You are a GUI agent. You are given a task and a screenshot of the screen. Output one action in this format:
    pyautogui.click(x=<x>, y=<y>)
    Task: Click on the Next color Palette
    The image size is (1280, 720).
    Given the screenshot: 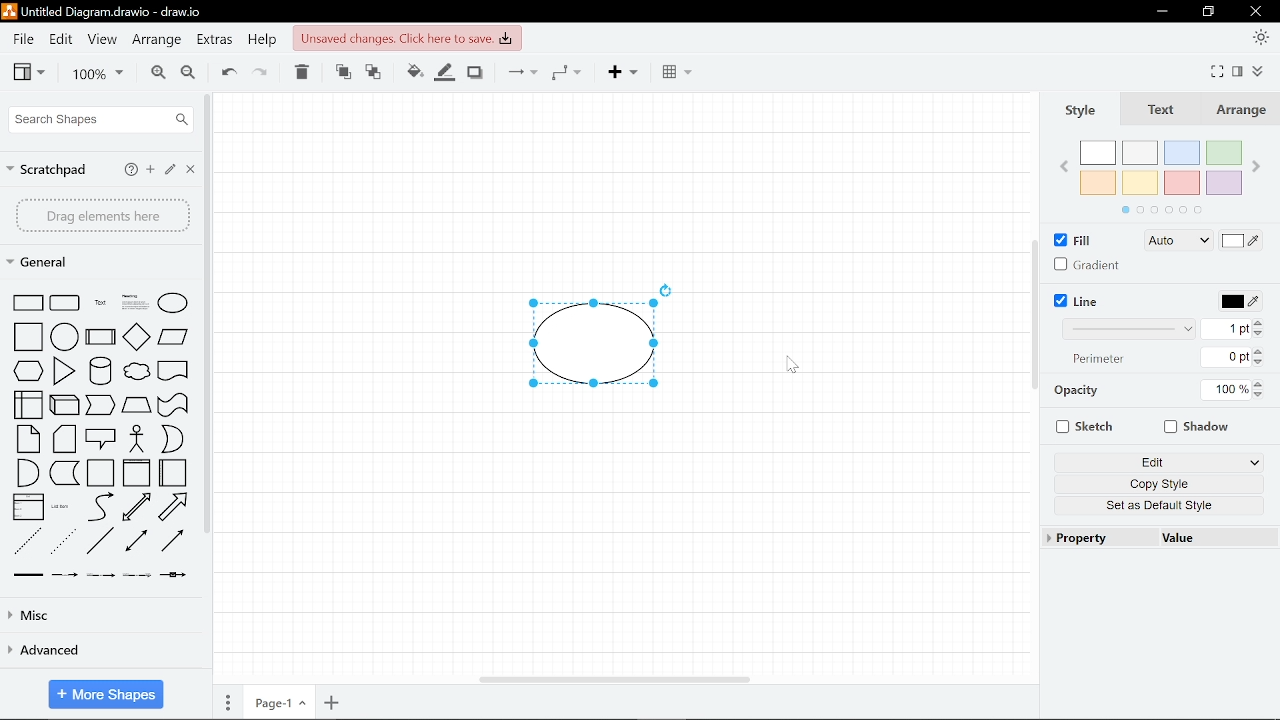 What is the action you would take?
    pyautogui.click(x=1262, y=158)
    